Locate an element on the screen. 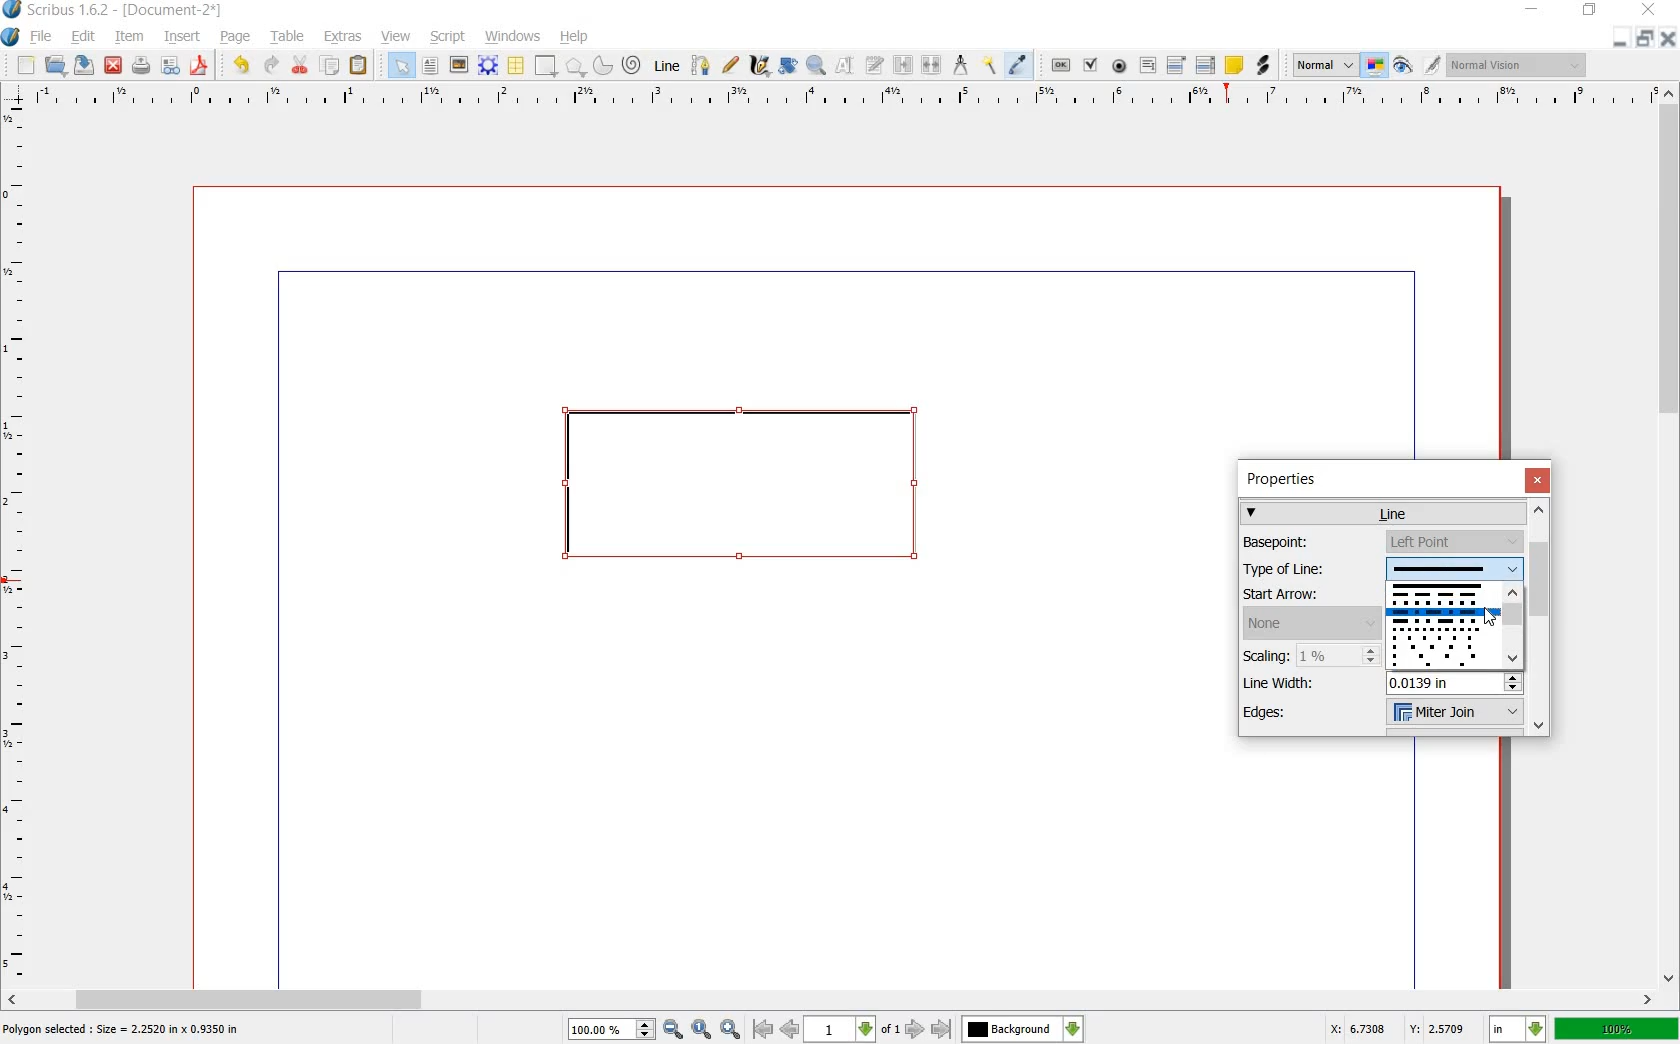 The image size is (1680, 1044). Start Arrow: is located at coordinates (1305, 595).